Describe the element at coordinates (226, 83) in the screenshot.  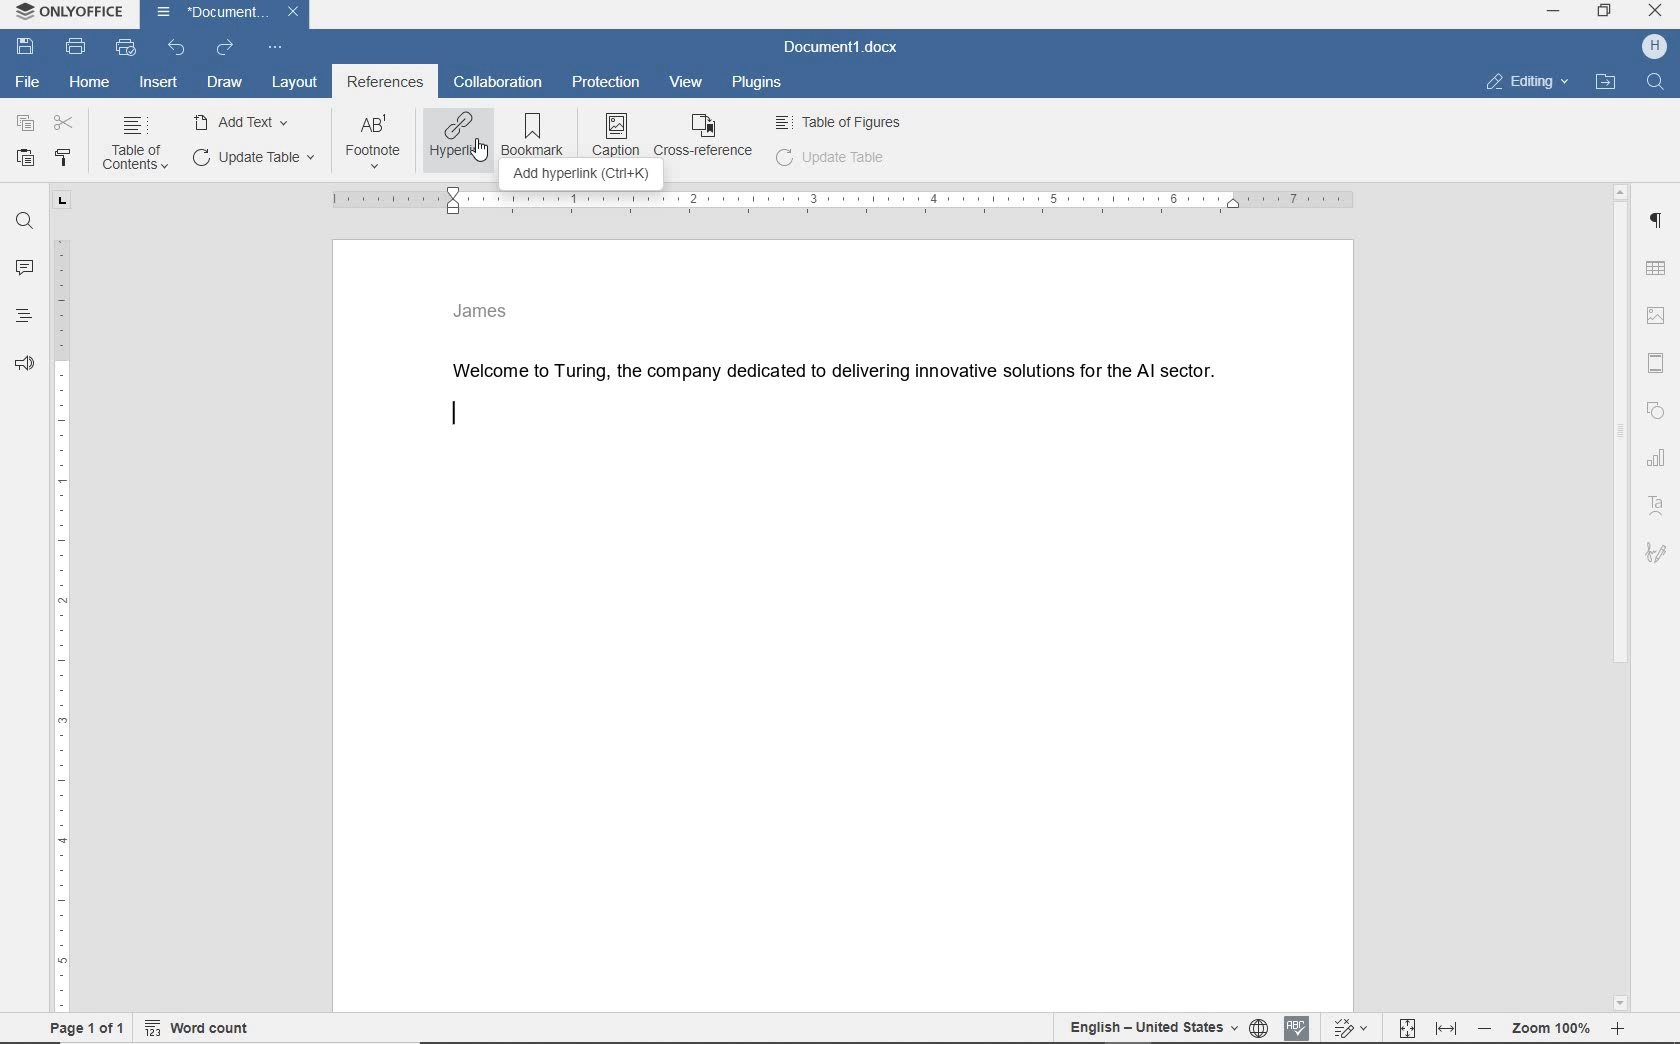
I see `draw` at that location.